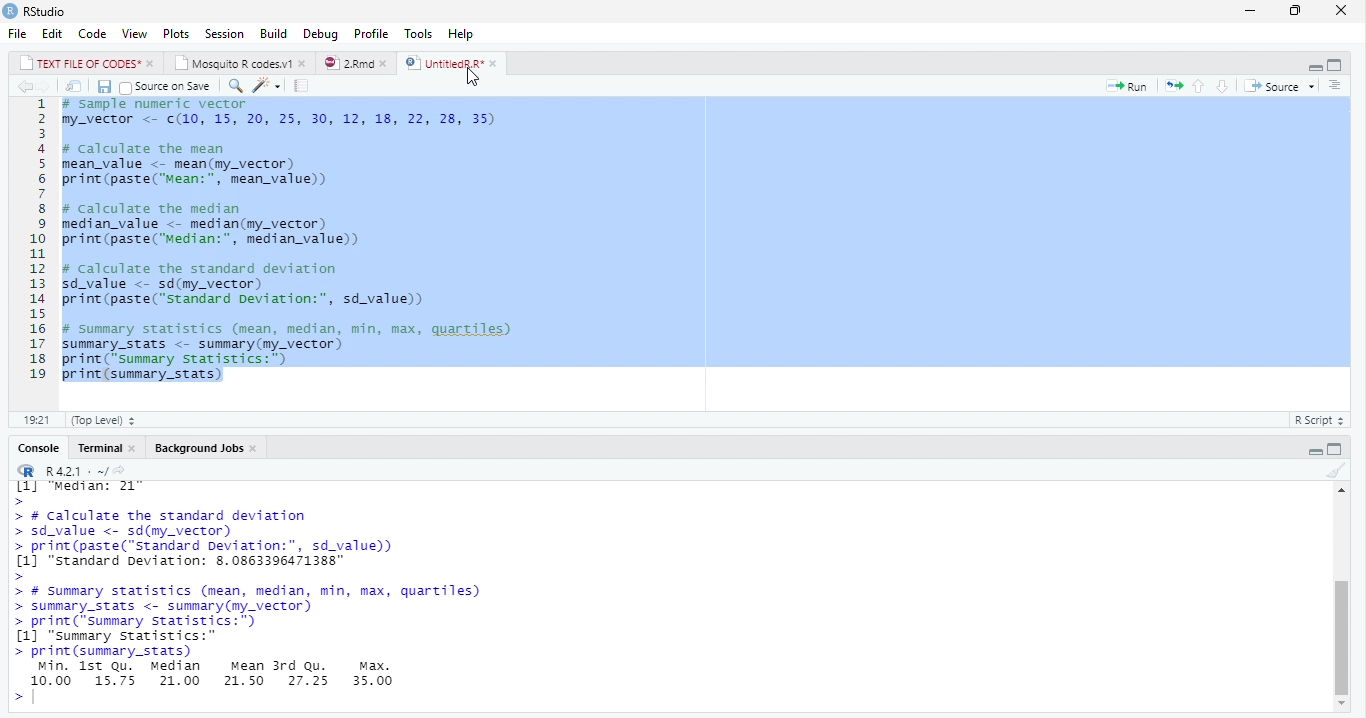  Describe the element at coordinates (106, 87) in the screenshot. I see `save` at that location.